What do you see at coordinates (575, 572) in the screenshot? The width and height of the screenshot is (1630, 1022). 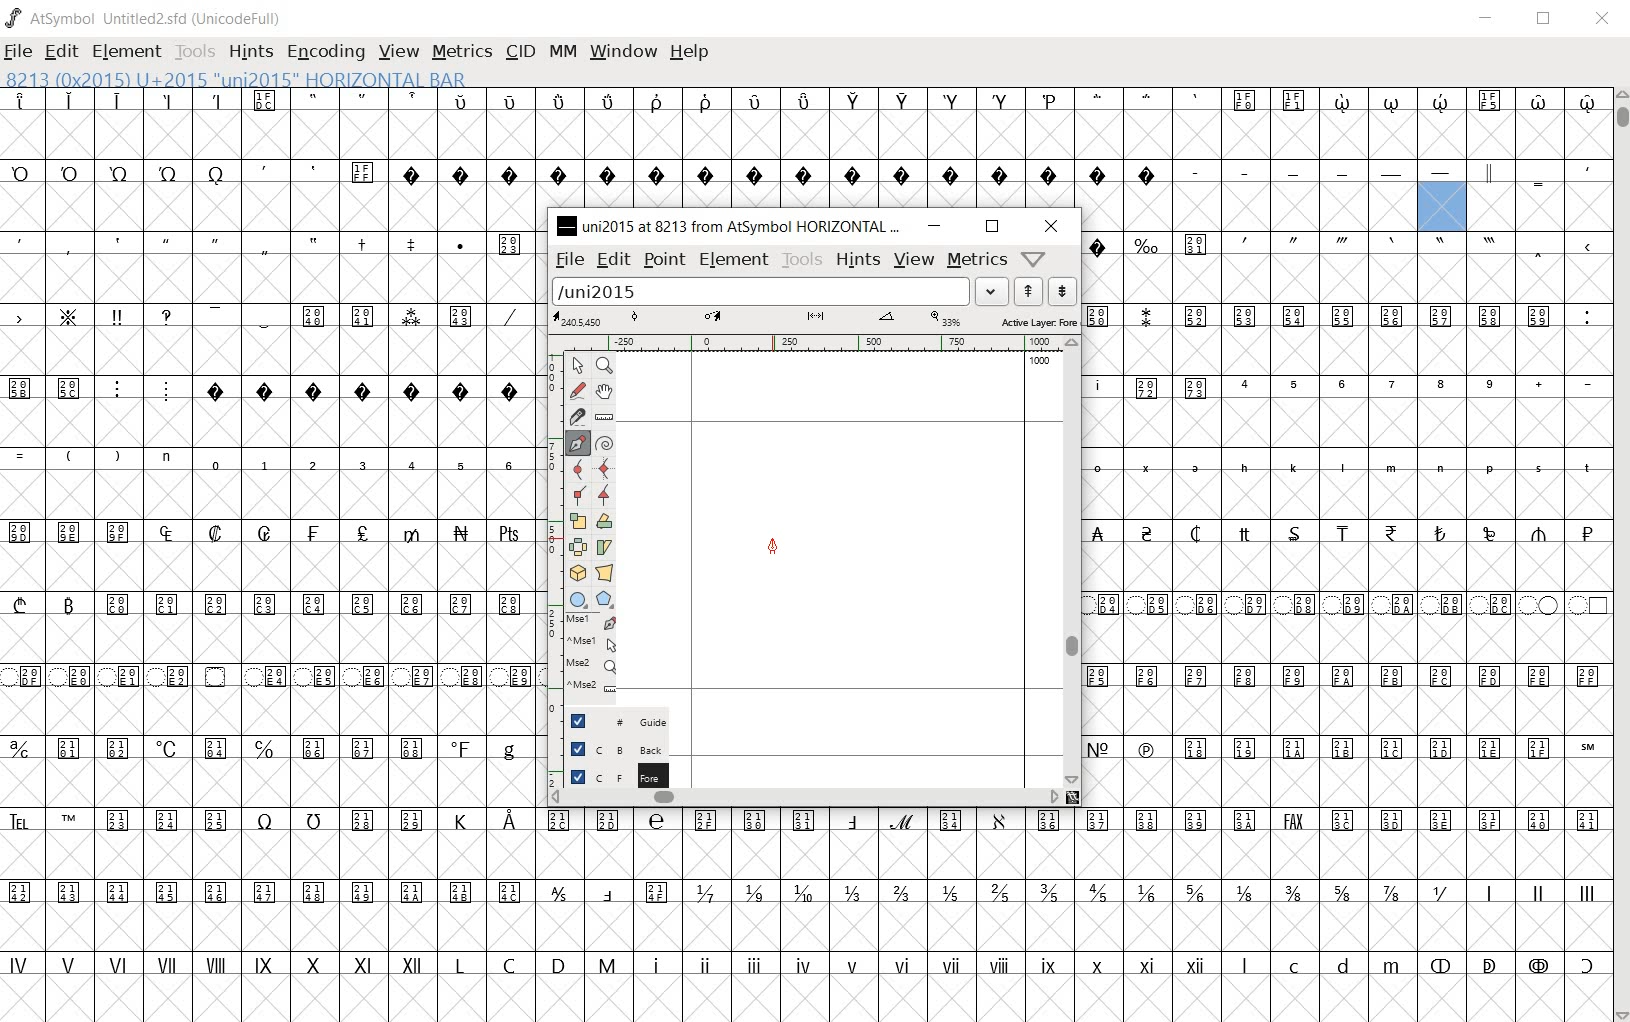 I see `rotate the selection in 3D and project back to plane` at bounding box center [575, 572].